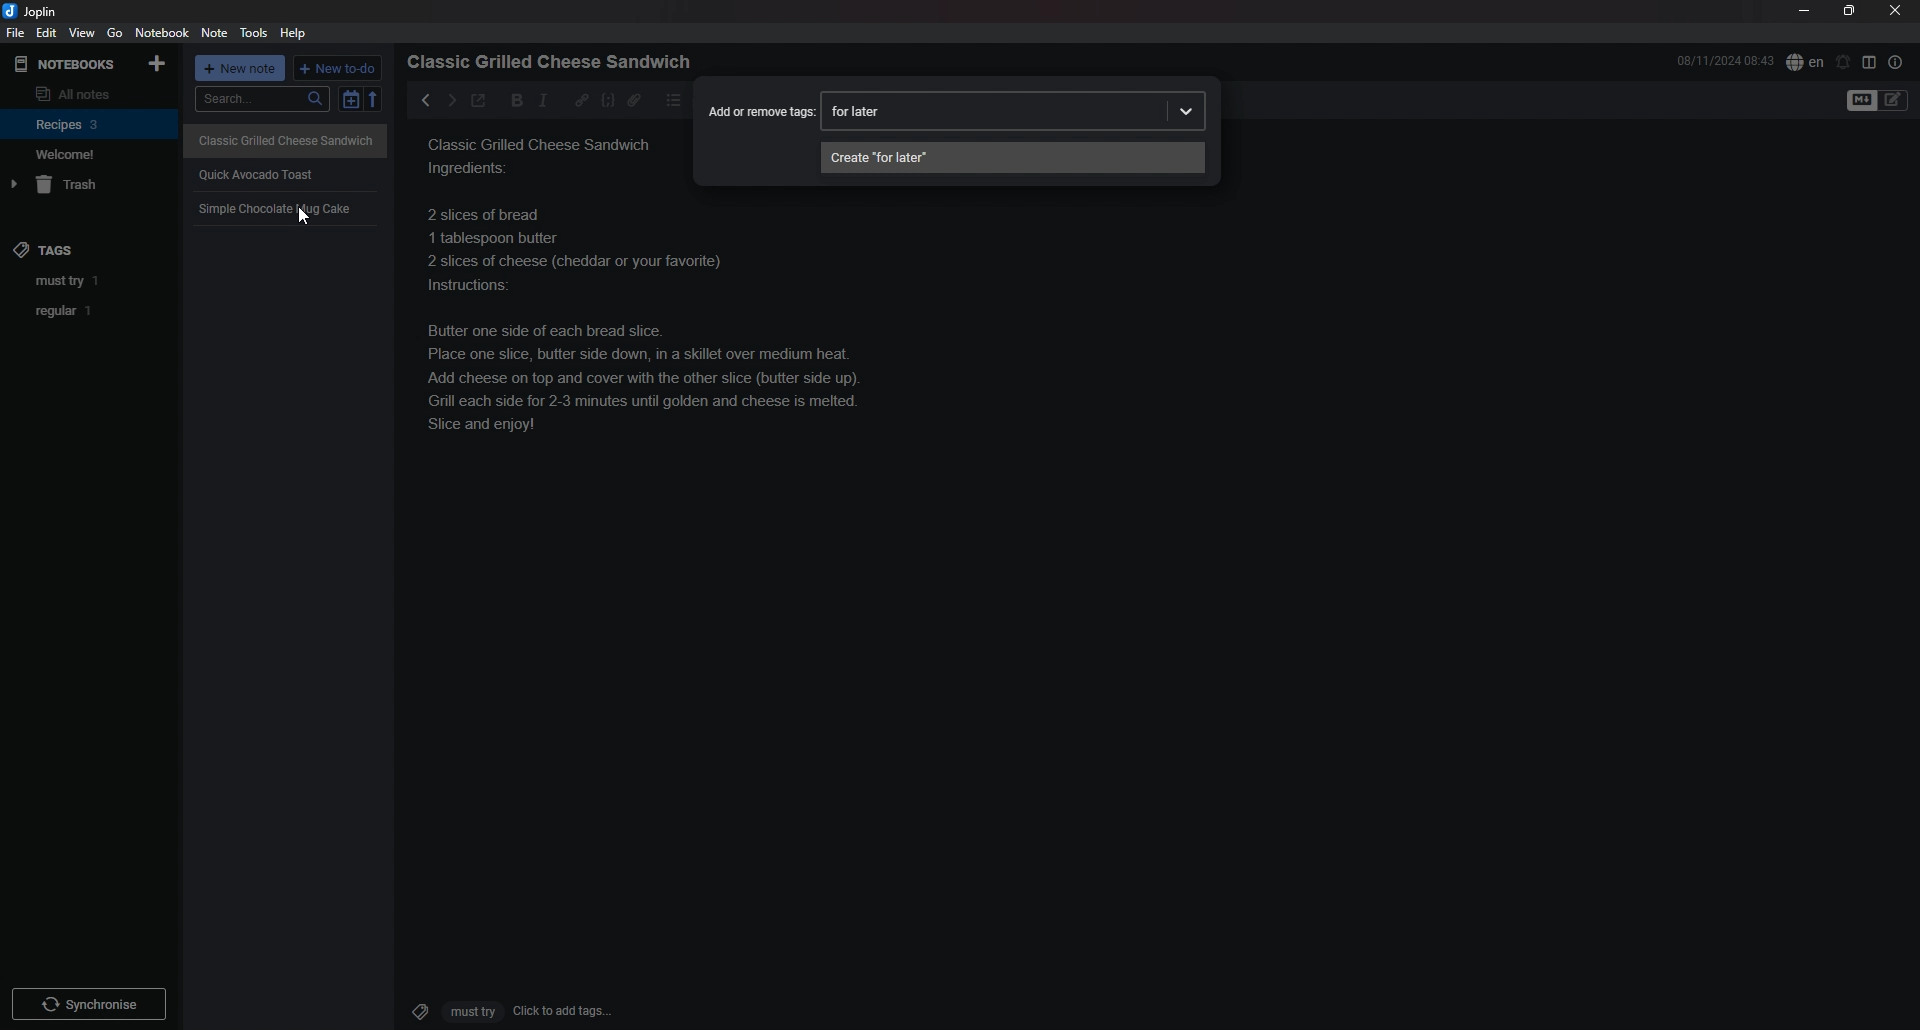 The height and width of the screenshot is (1030, 1920). Describe the element at coordinates (67, 64) in the screenshot. I see `notebooks` at that location.